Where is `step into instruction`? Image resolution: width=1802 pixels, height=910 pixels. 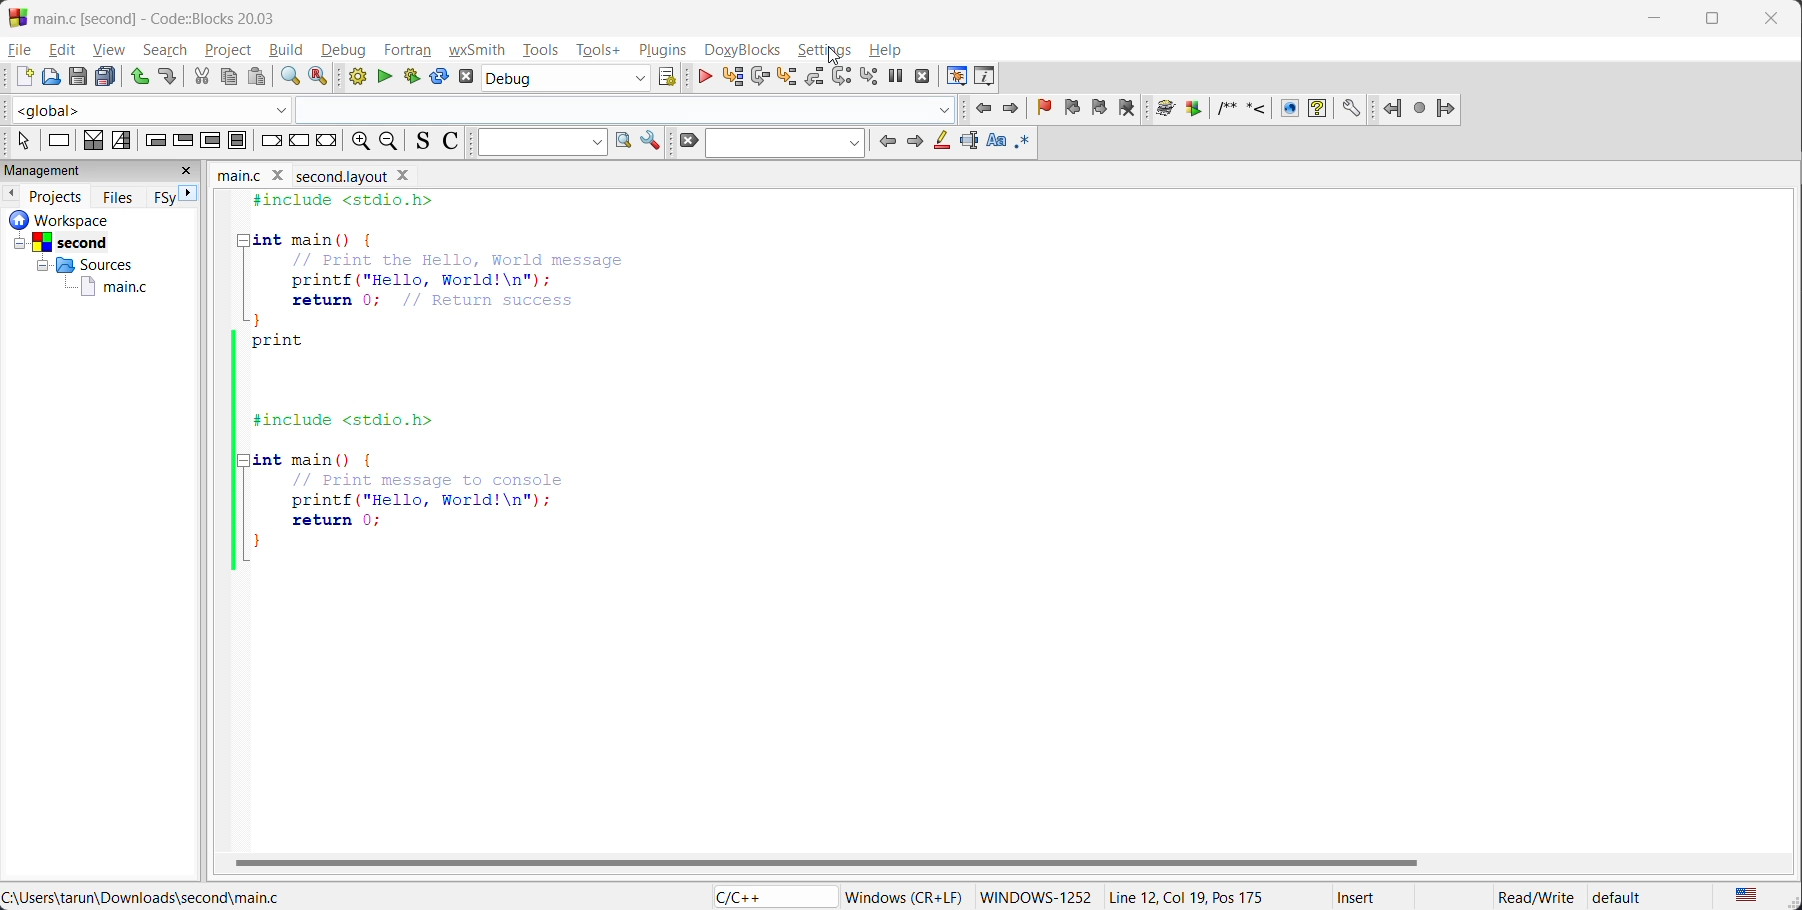
step into instruction is located at coordinates (872, 75).